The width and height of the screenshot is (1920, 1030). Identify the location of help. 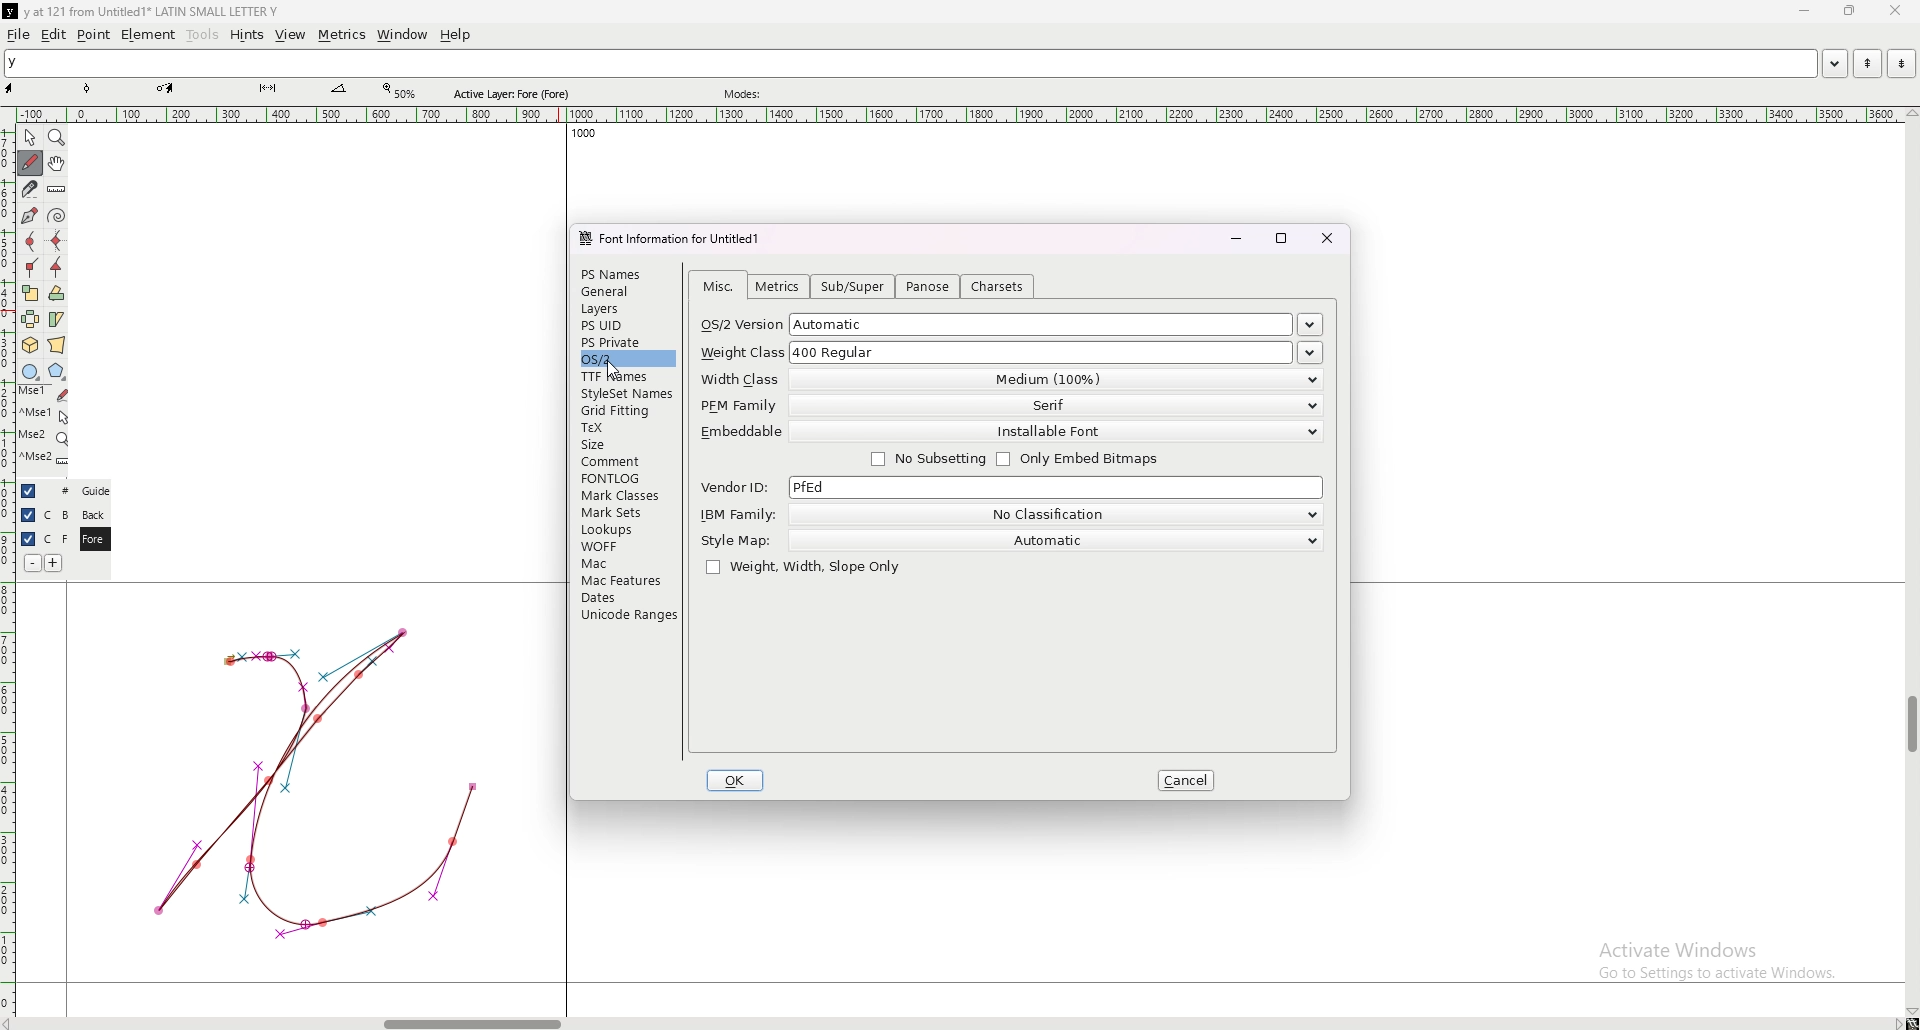
(455, 35).